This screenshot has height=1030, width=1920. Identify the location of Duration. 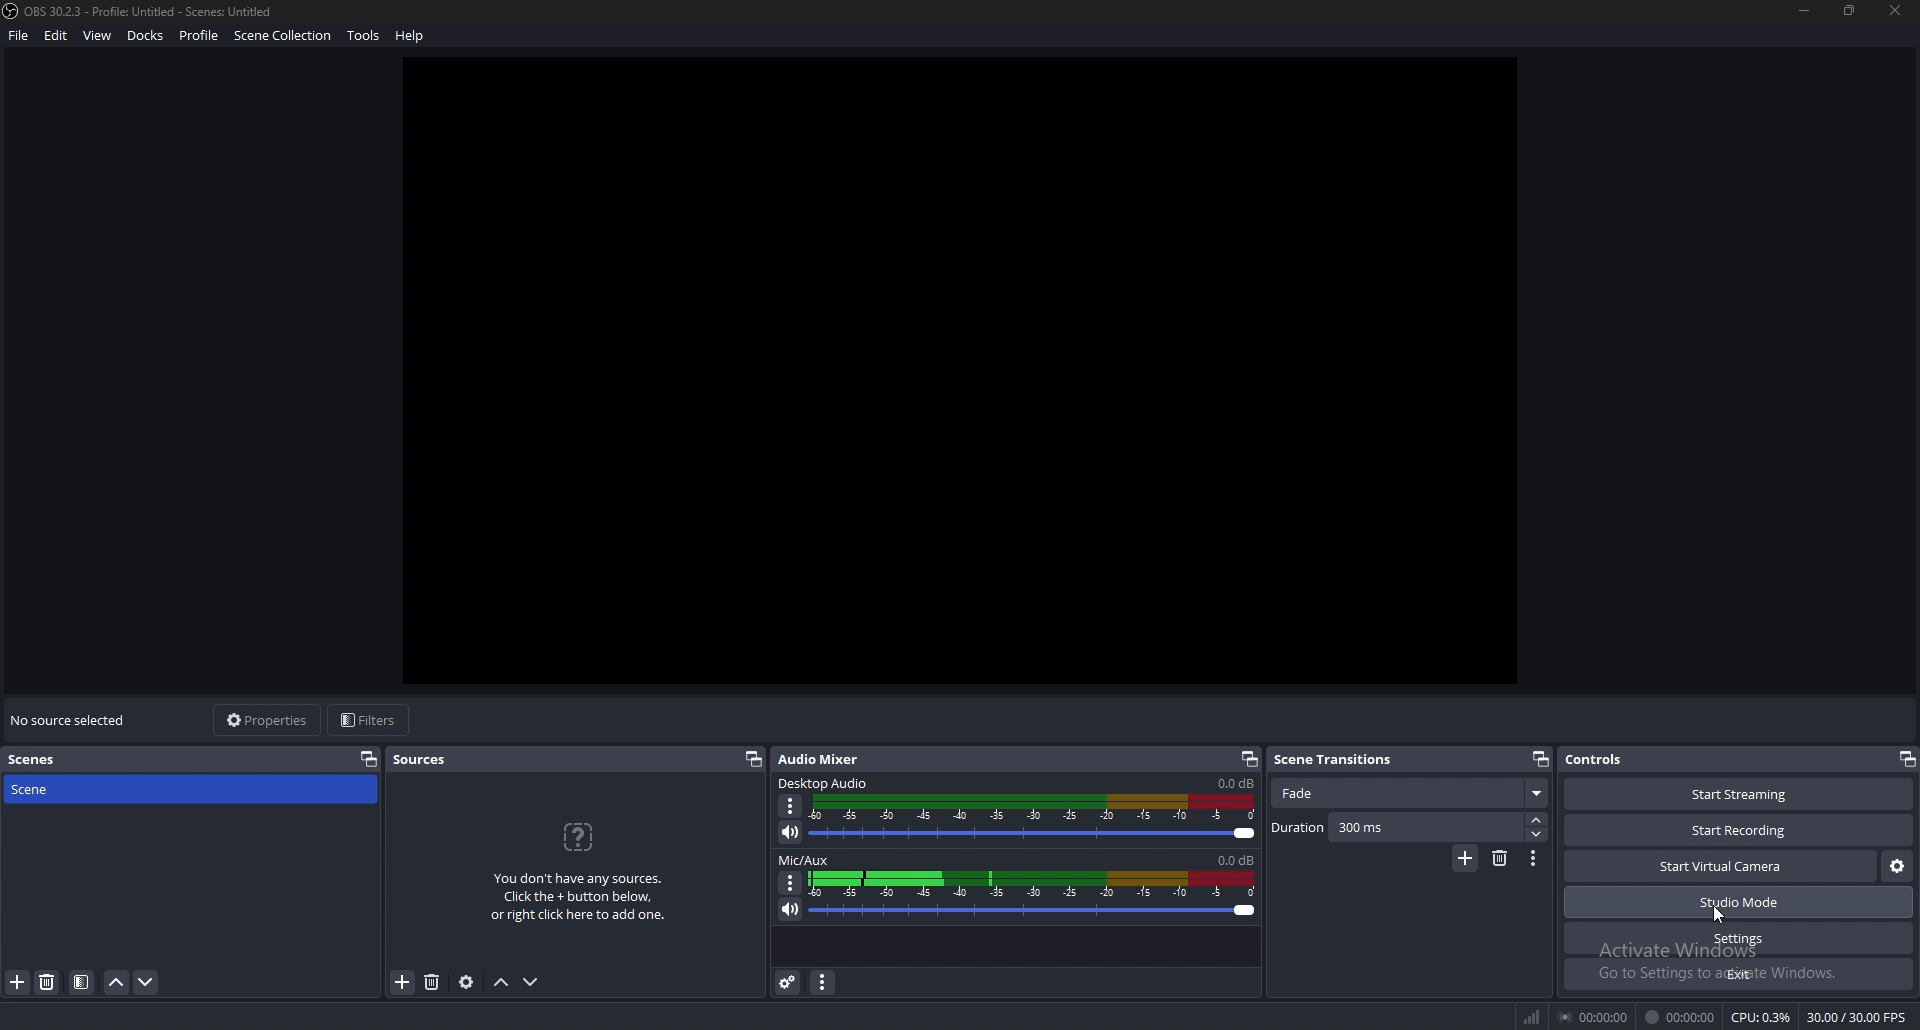
(1409, 828).